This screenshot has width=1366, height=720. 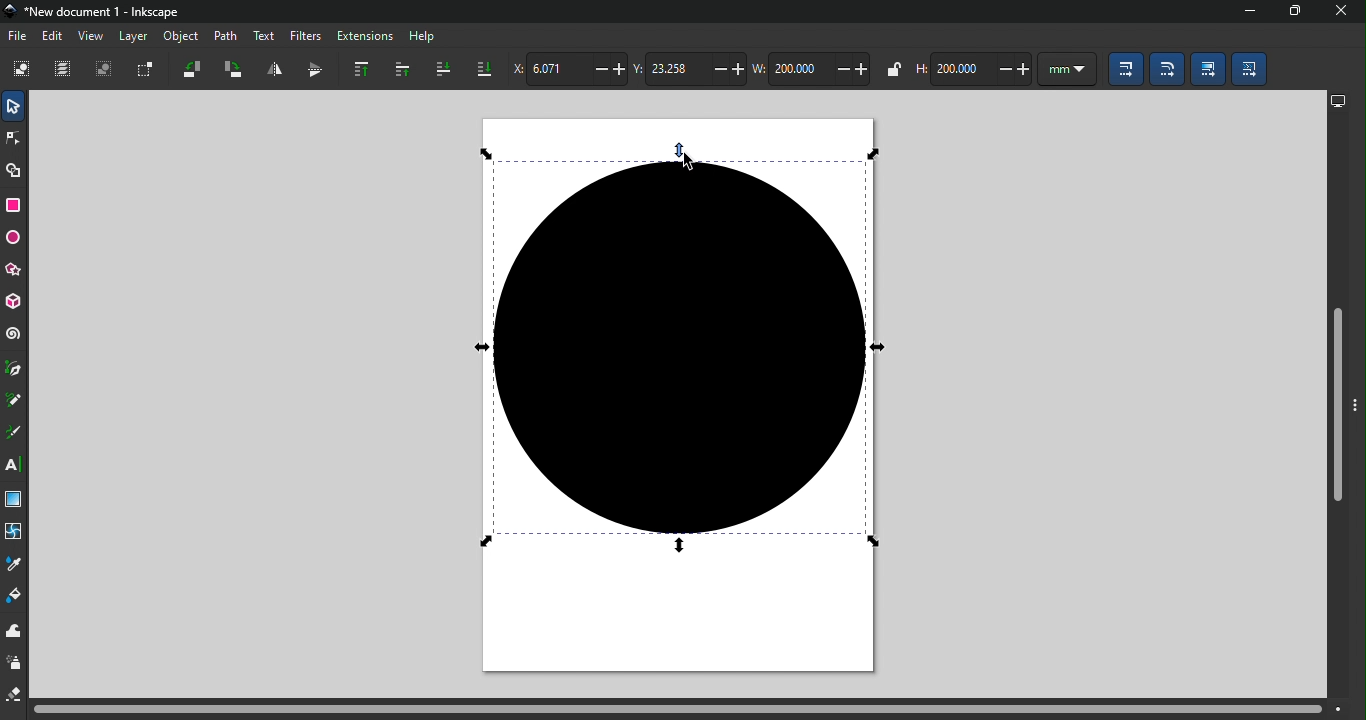 I want to click on unit, so click(x=1065, y=68).